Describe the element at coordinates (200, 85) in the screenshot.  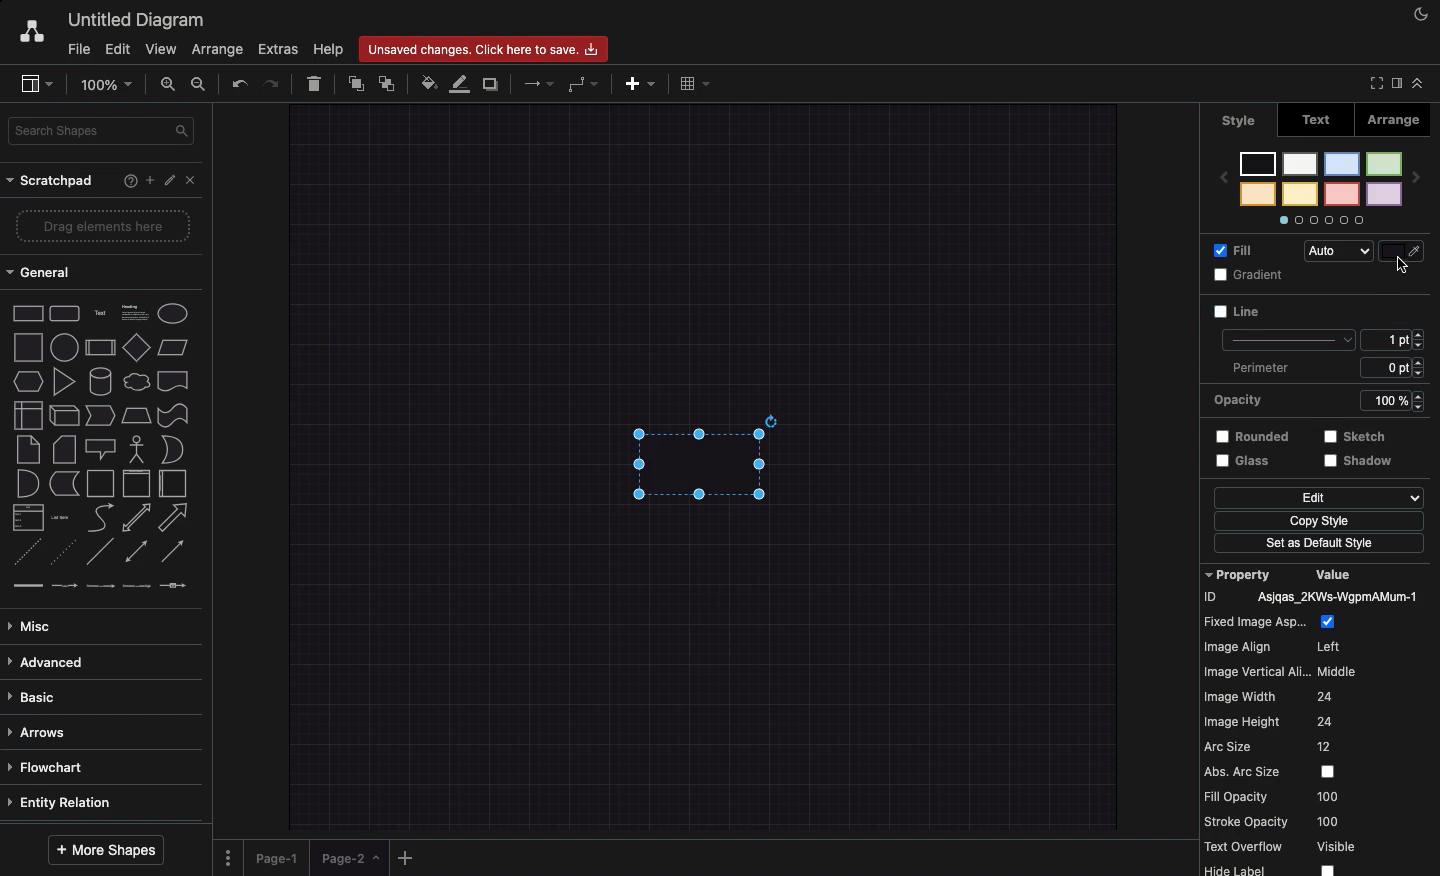
I see `Zoom out` at that location.